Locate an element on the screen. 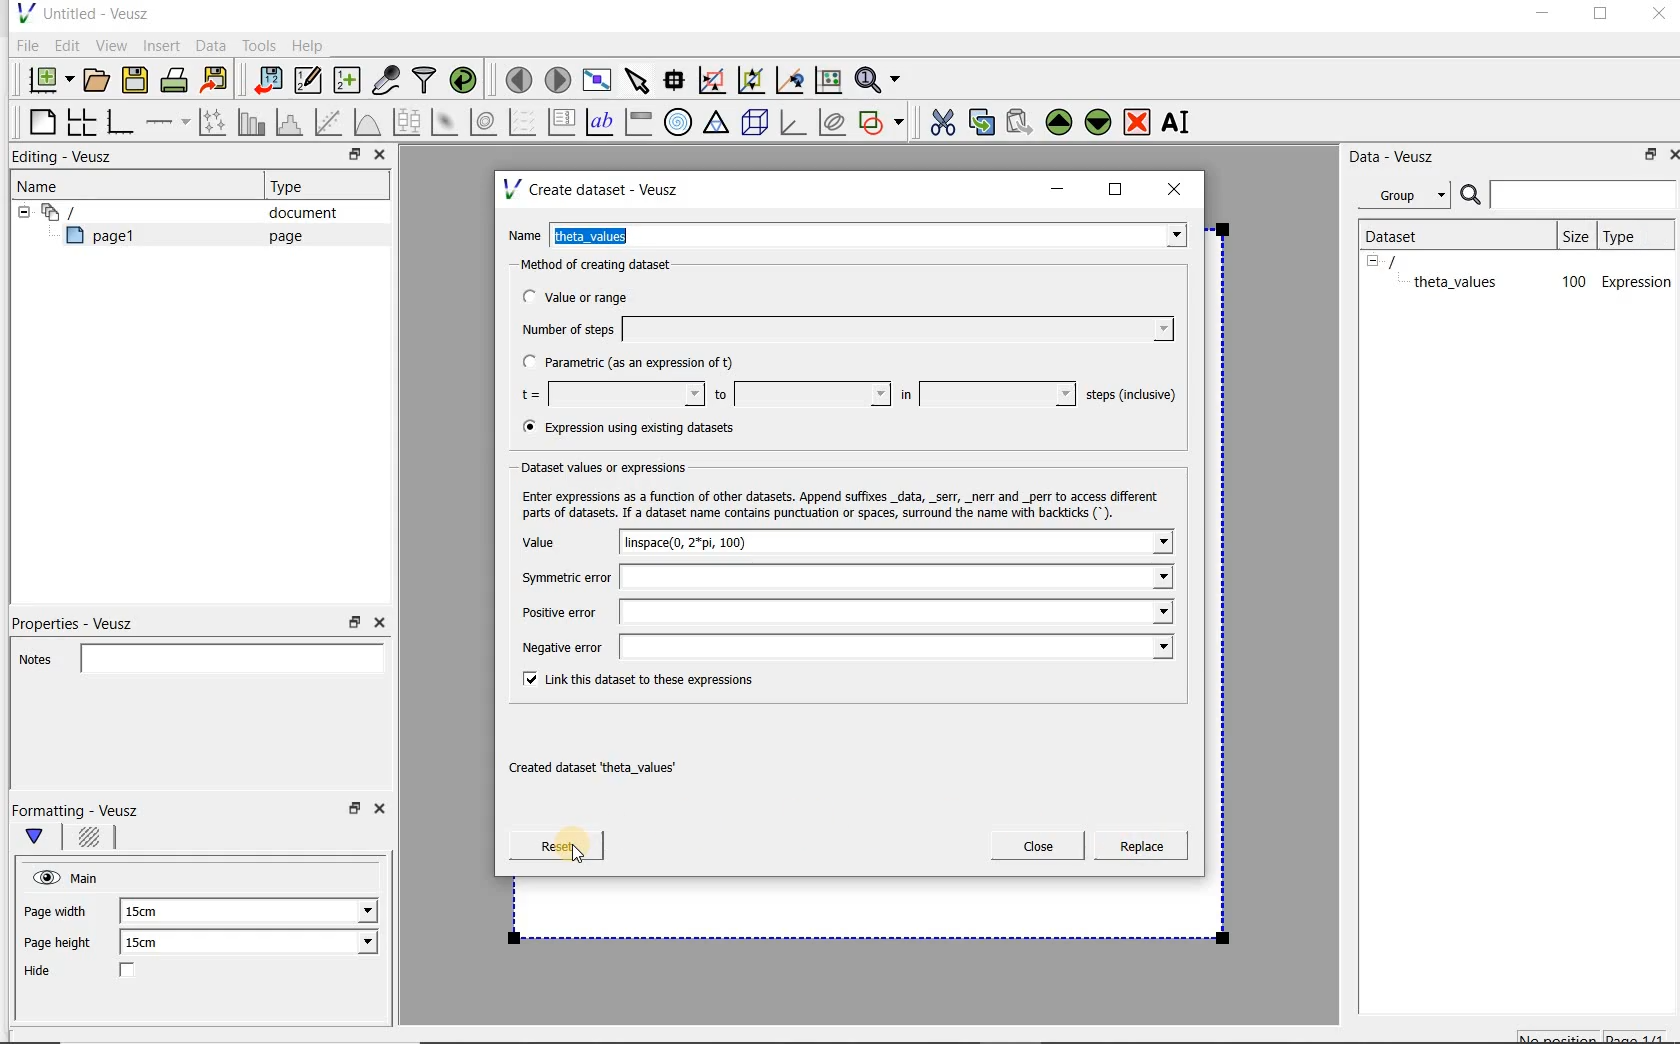  Type is located at coordinates (295, 186).